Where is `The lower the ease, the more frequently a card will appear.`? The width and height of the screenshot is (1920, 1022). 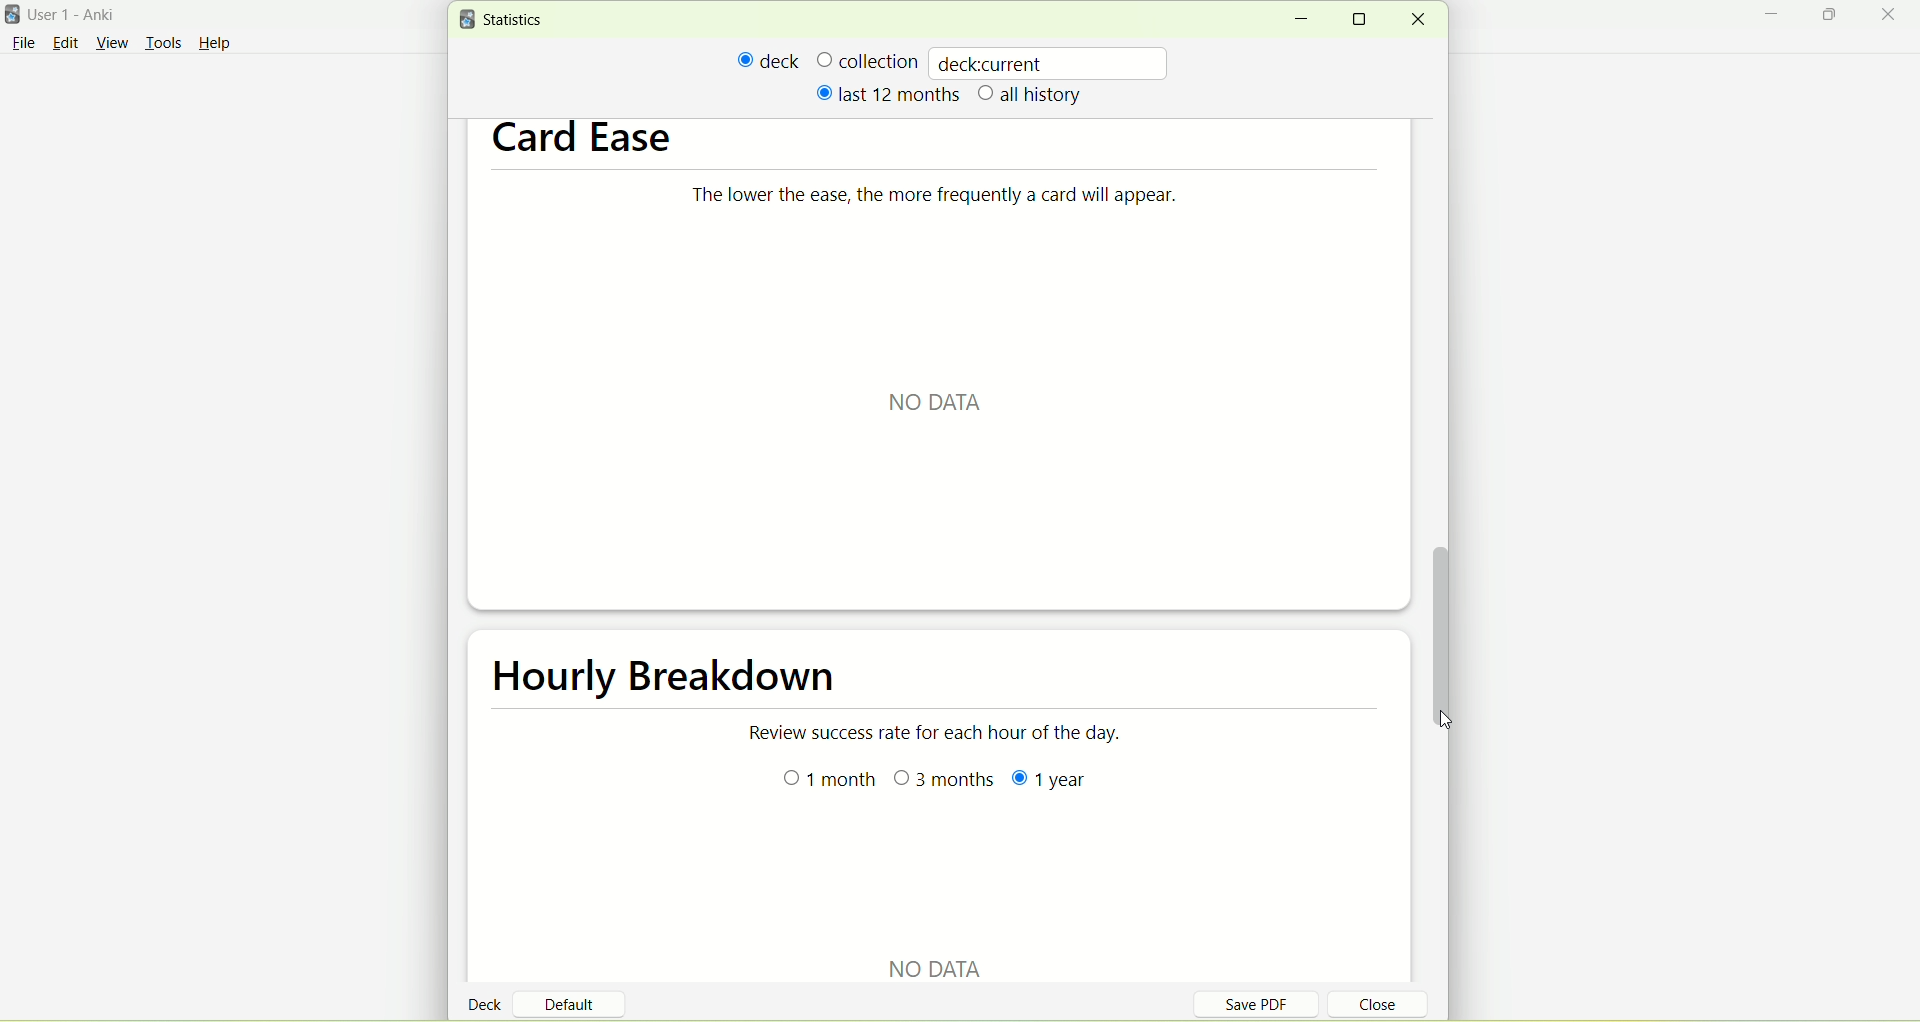
The lower the ease, the more frequently a card will appear. is located at coordinates (969, 201).